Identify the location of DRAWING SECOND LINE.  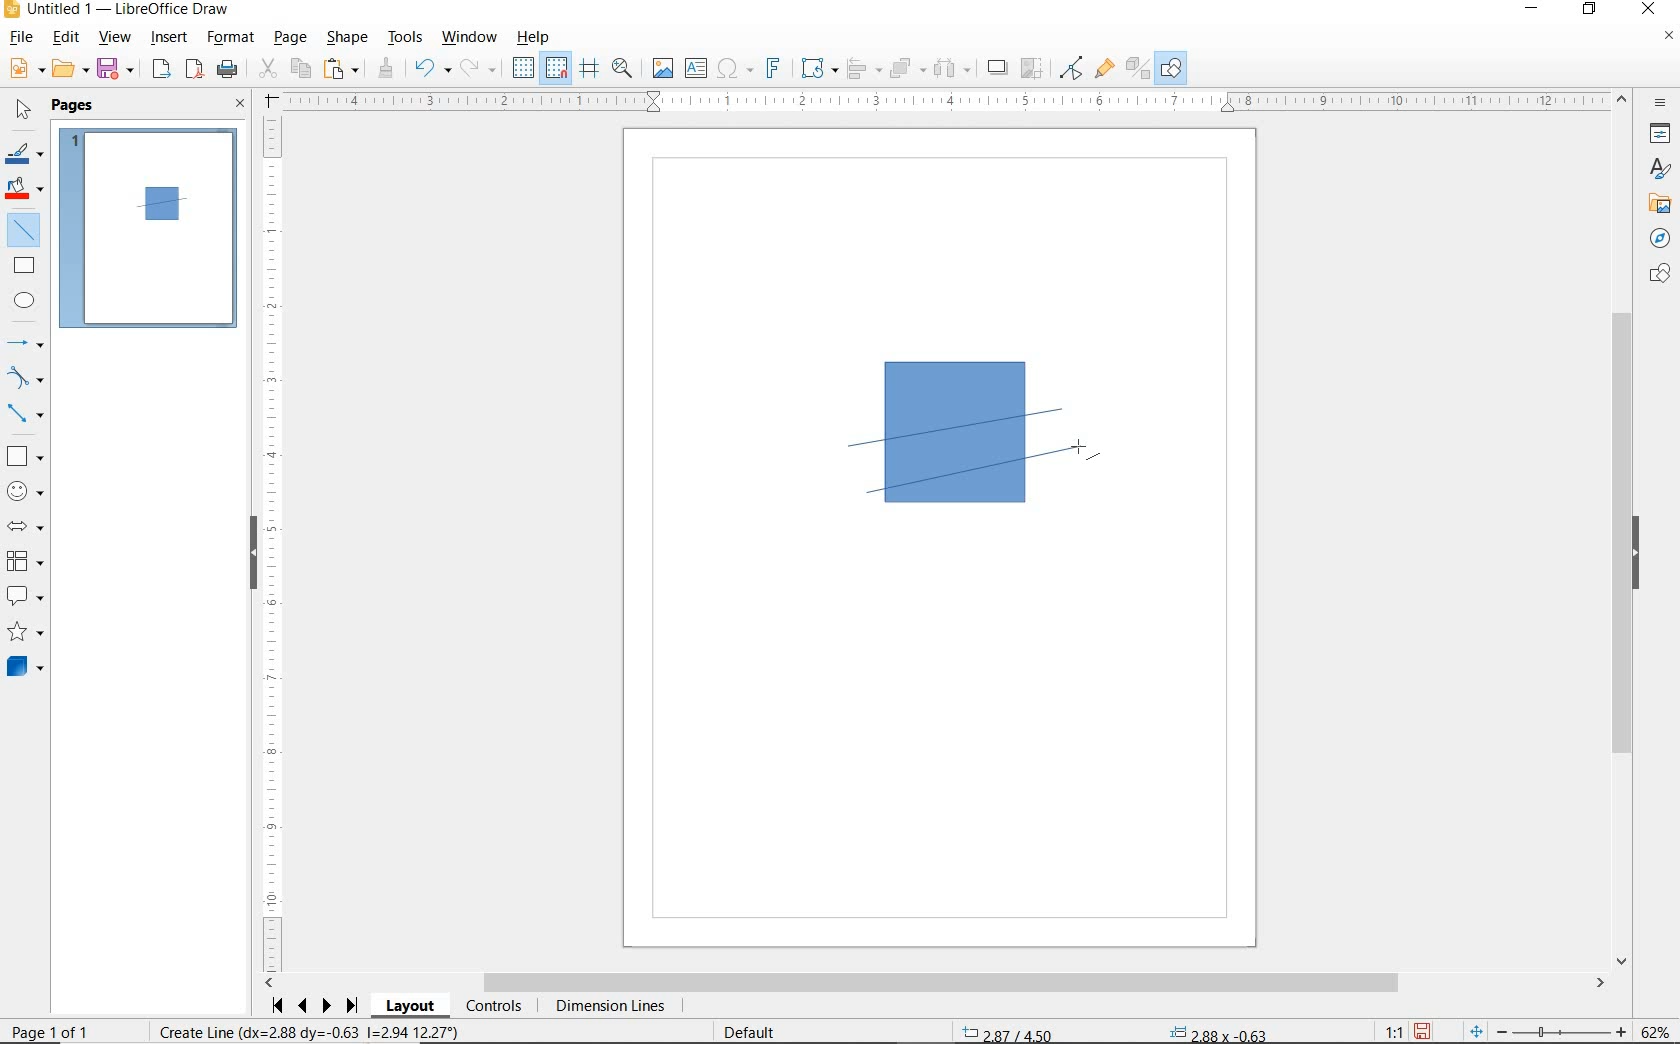
(978, 468).